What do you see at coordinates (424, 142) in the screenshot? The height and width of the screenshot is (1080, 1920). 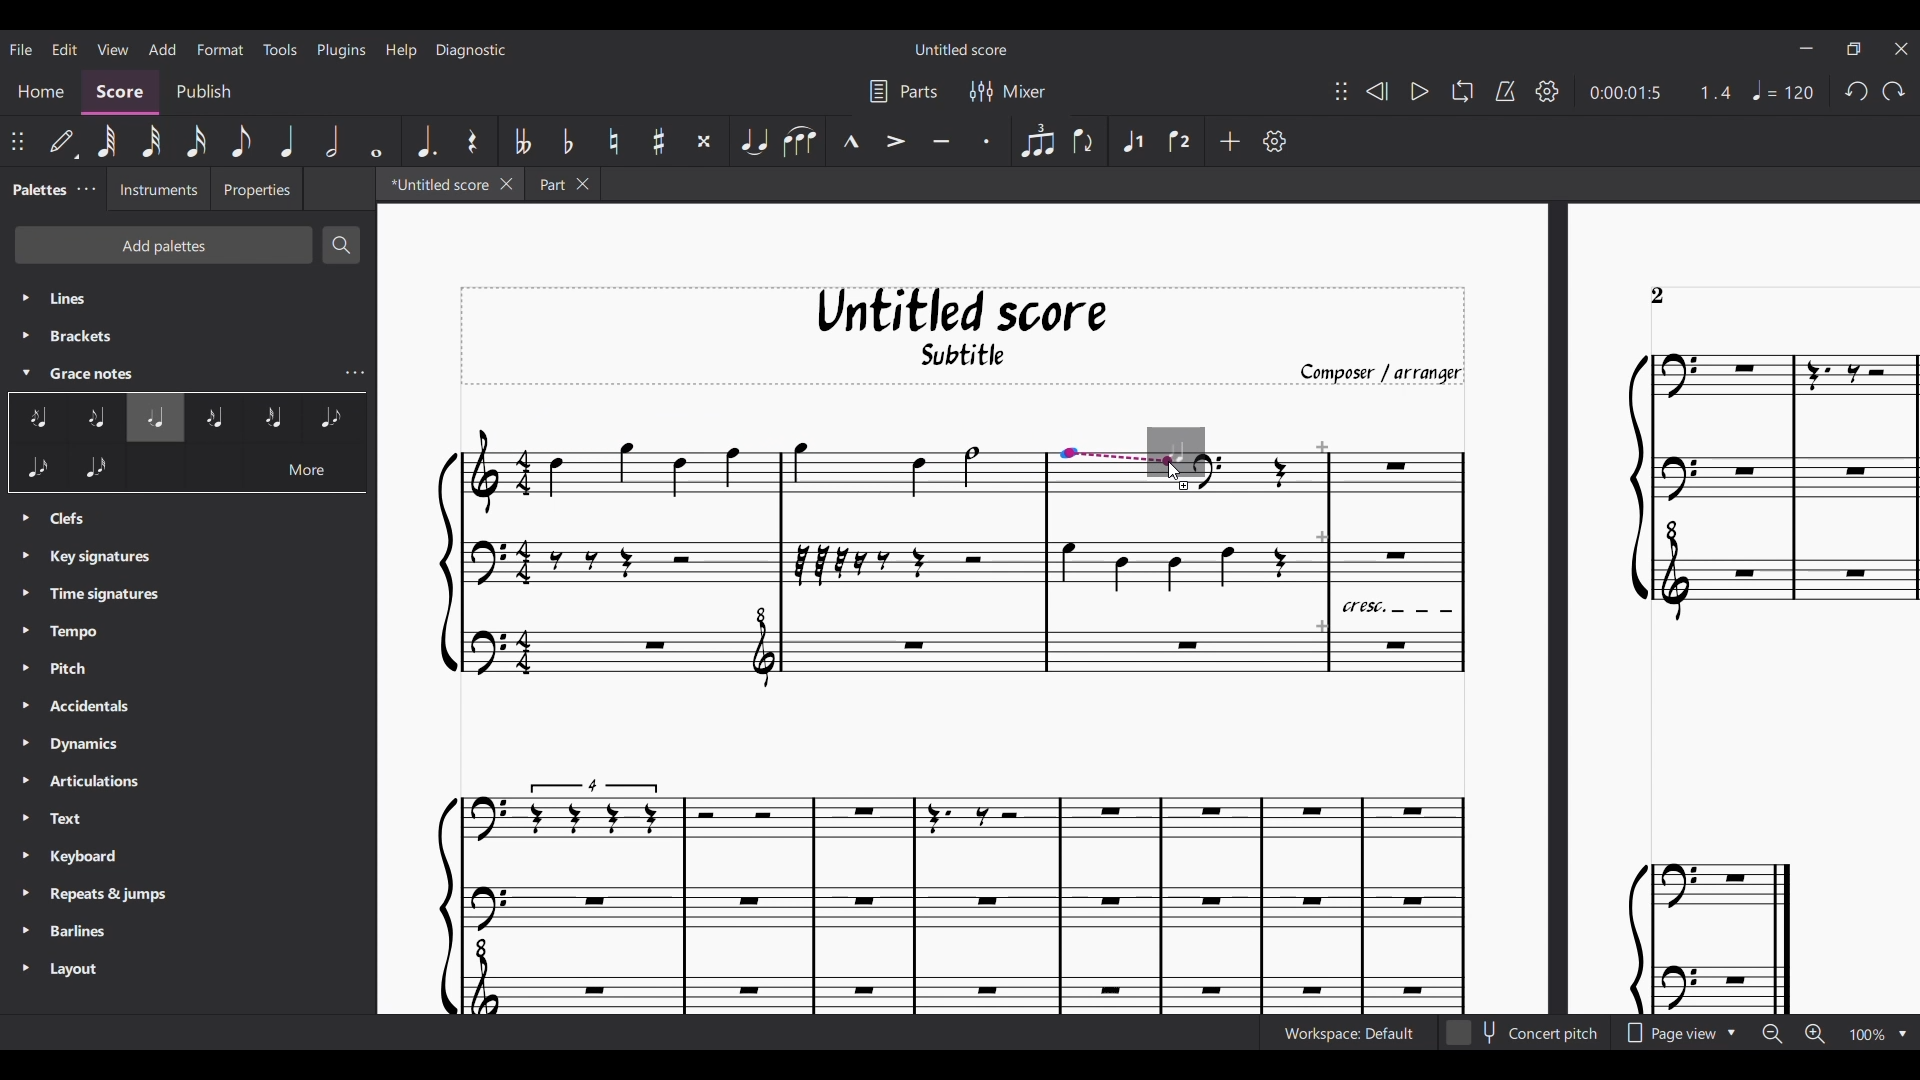 I see `Augmentation dot` at bounding box center [424, 142].